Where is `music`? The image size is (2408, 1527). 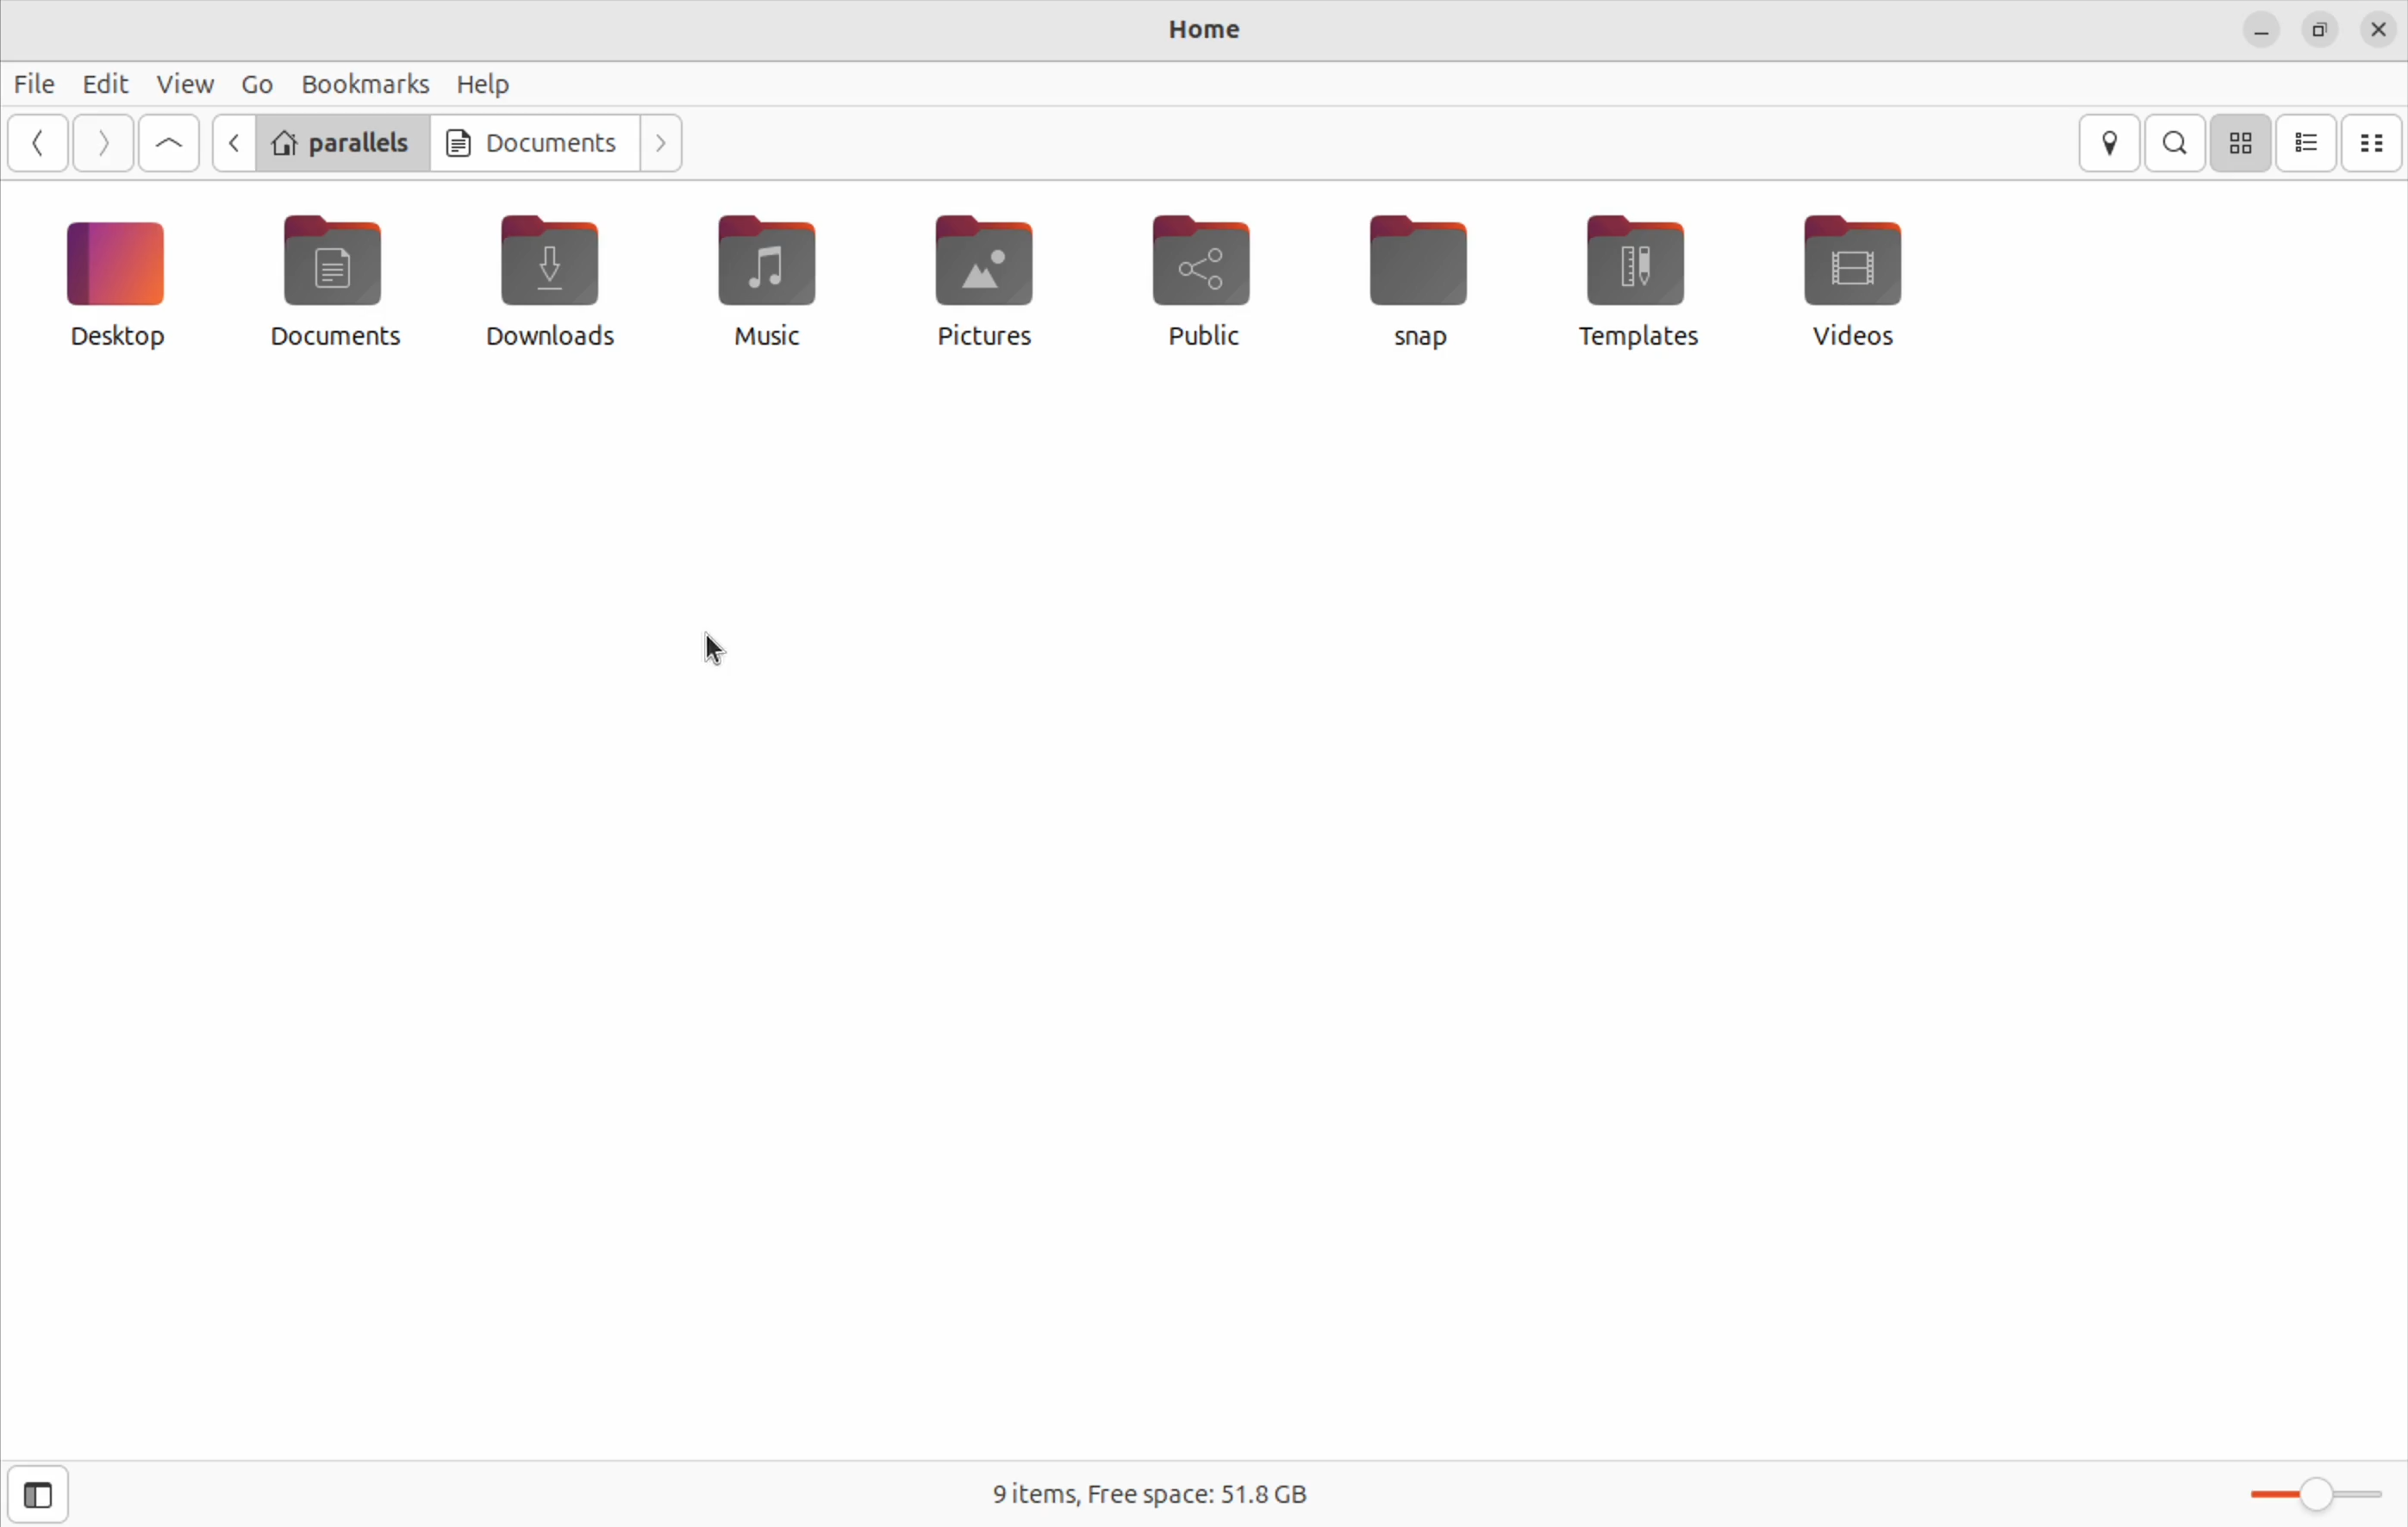 music is located at coordinates (336, 282).